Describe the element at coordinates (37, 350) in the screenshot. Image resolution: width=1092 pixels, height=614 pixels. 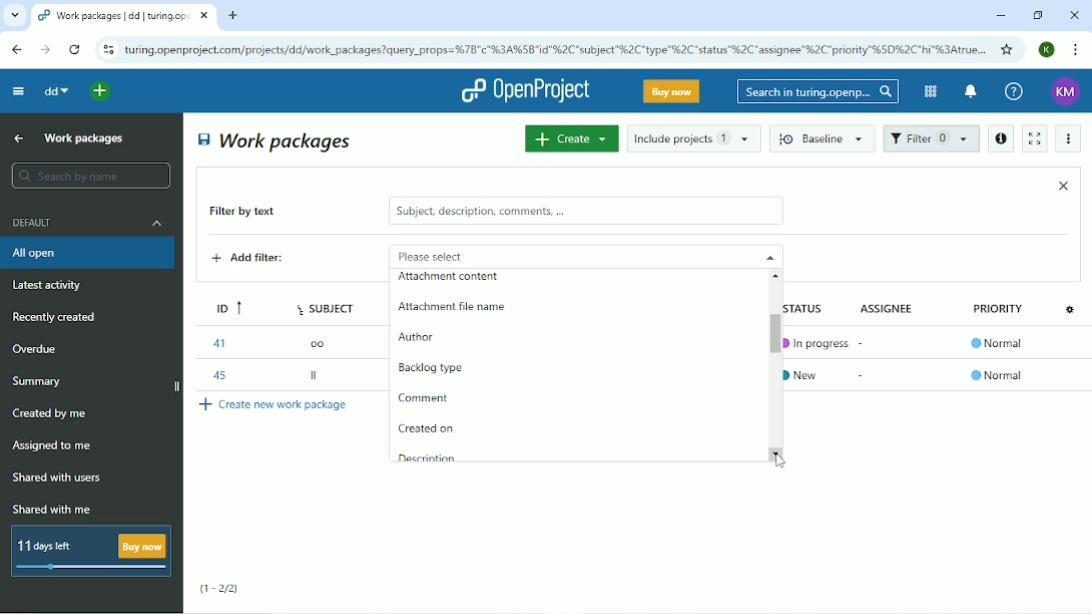
I see `Overdue` at that location.